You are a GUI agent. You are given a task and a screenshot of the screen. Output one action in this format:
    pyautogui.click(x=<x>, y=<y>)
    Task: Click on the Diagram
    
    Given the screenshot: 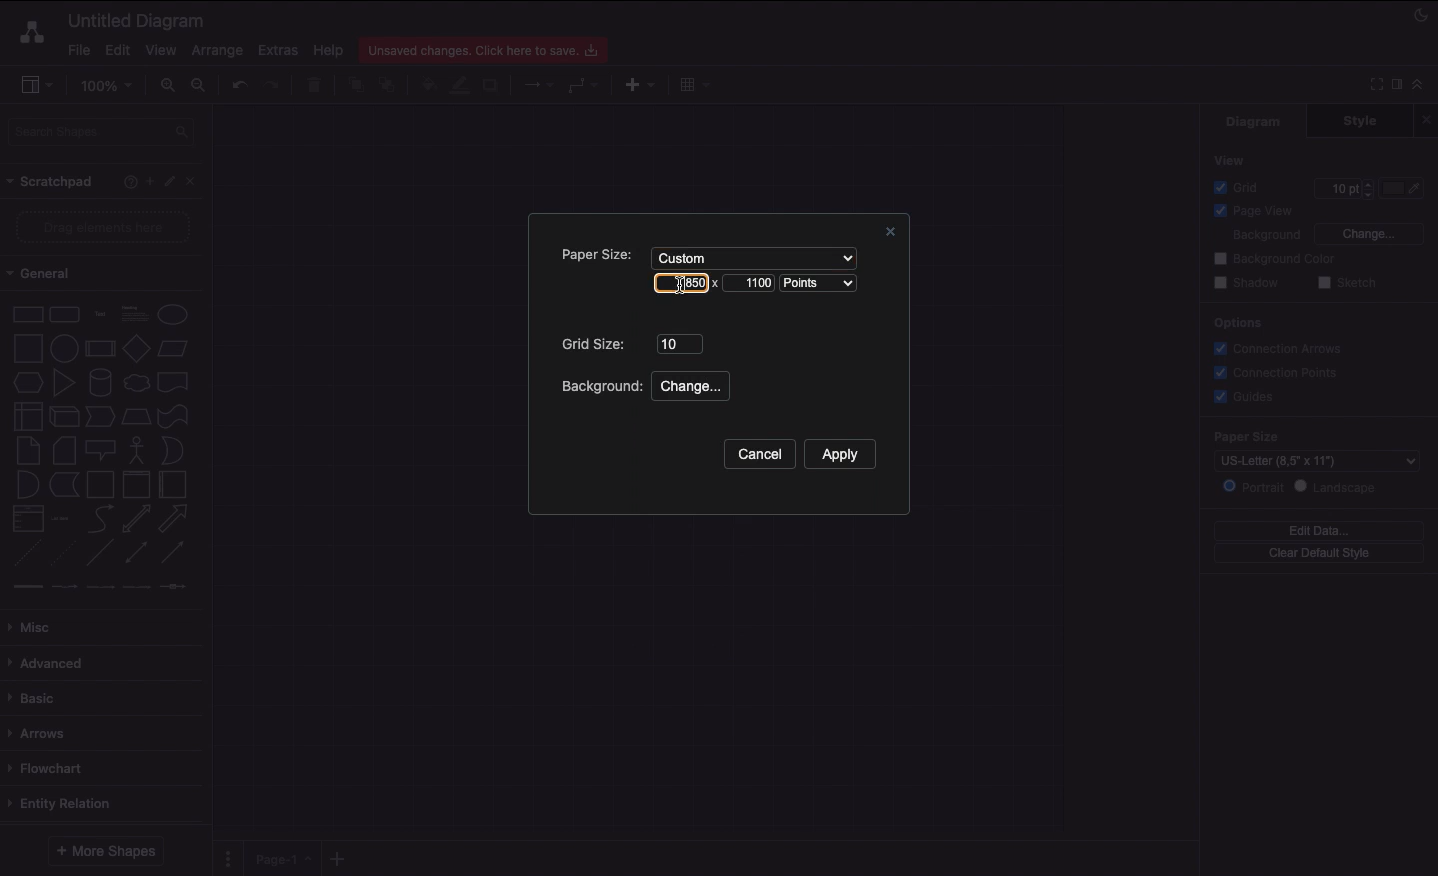 What is the action you would take?
    pyautogui.click(x=1255, y=121)
    